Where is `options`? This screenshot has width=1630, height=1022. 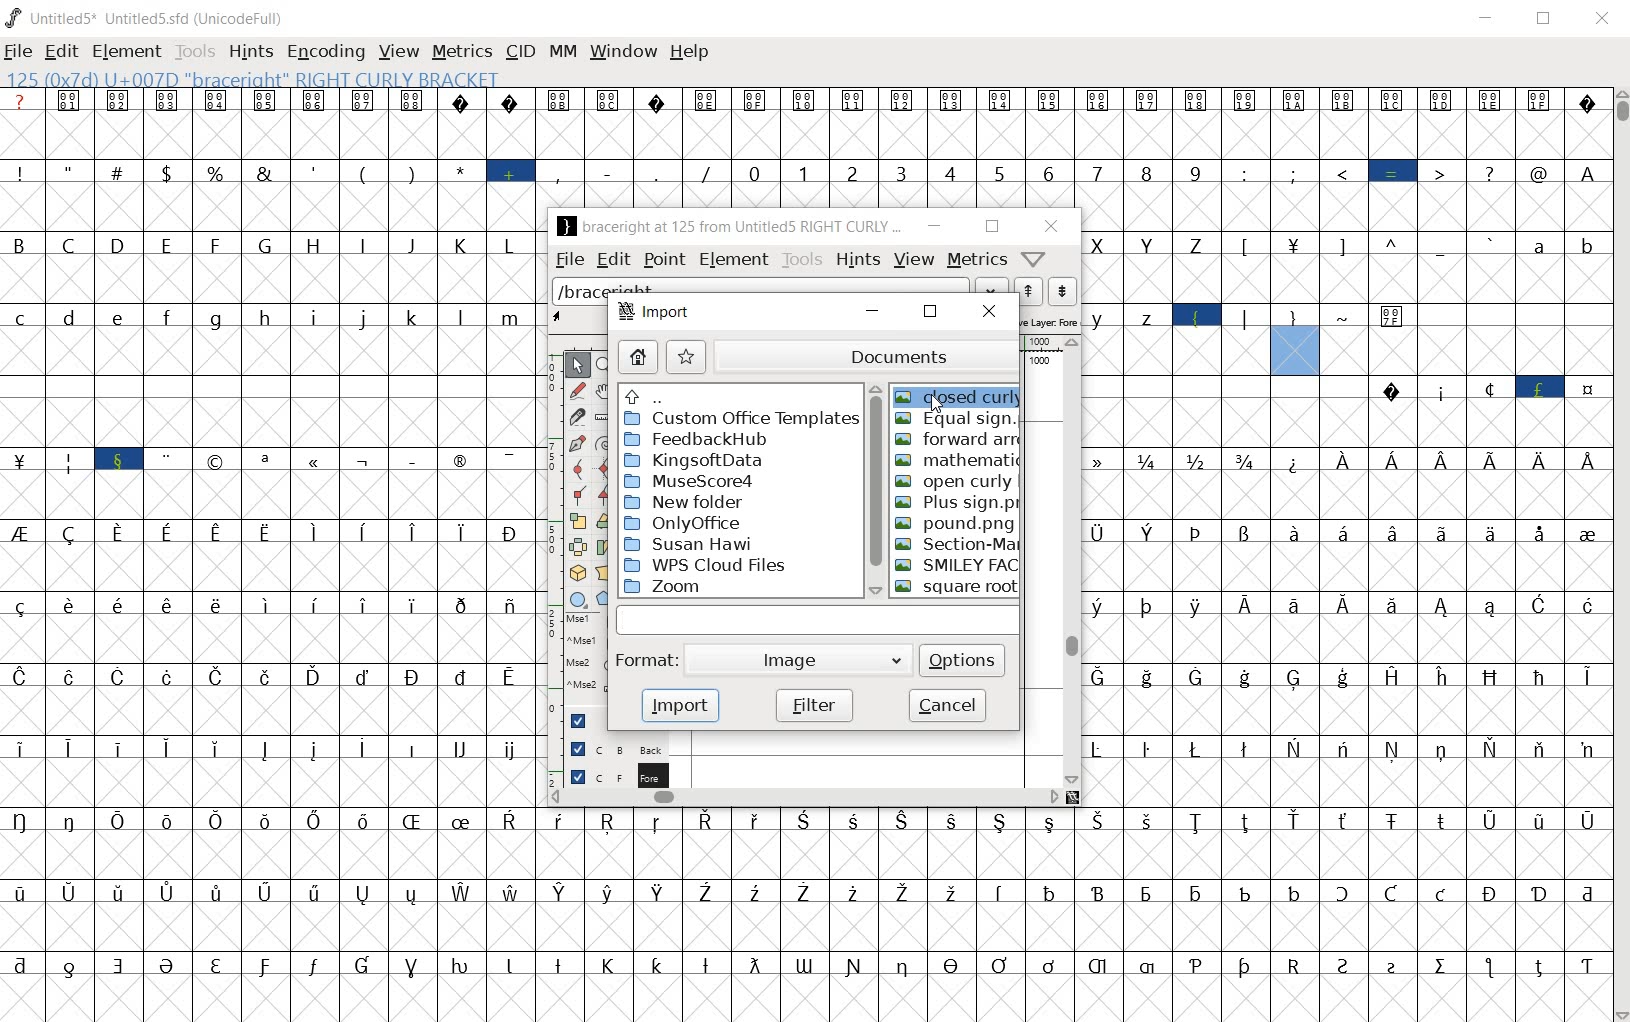
options is located at coordinates (963, 660).